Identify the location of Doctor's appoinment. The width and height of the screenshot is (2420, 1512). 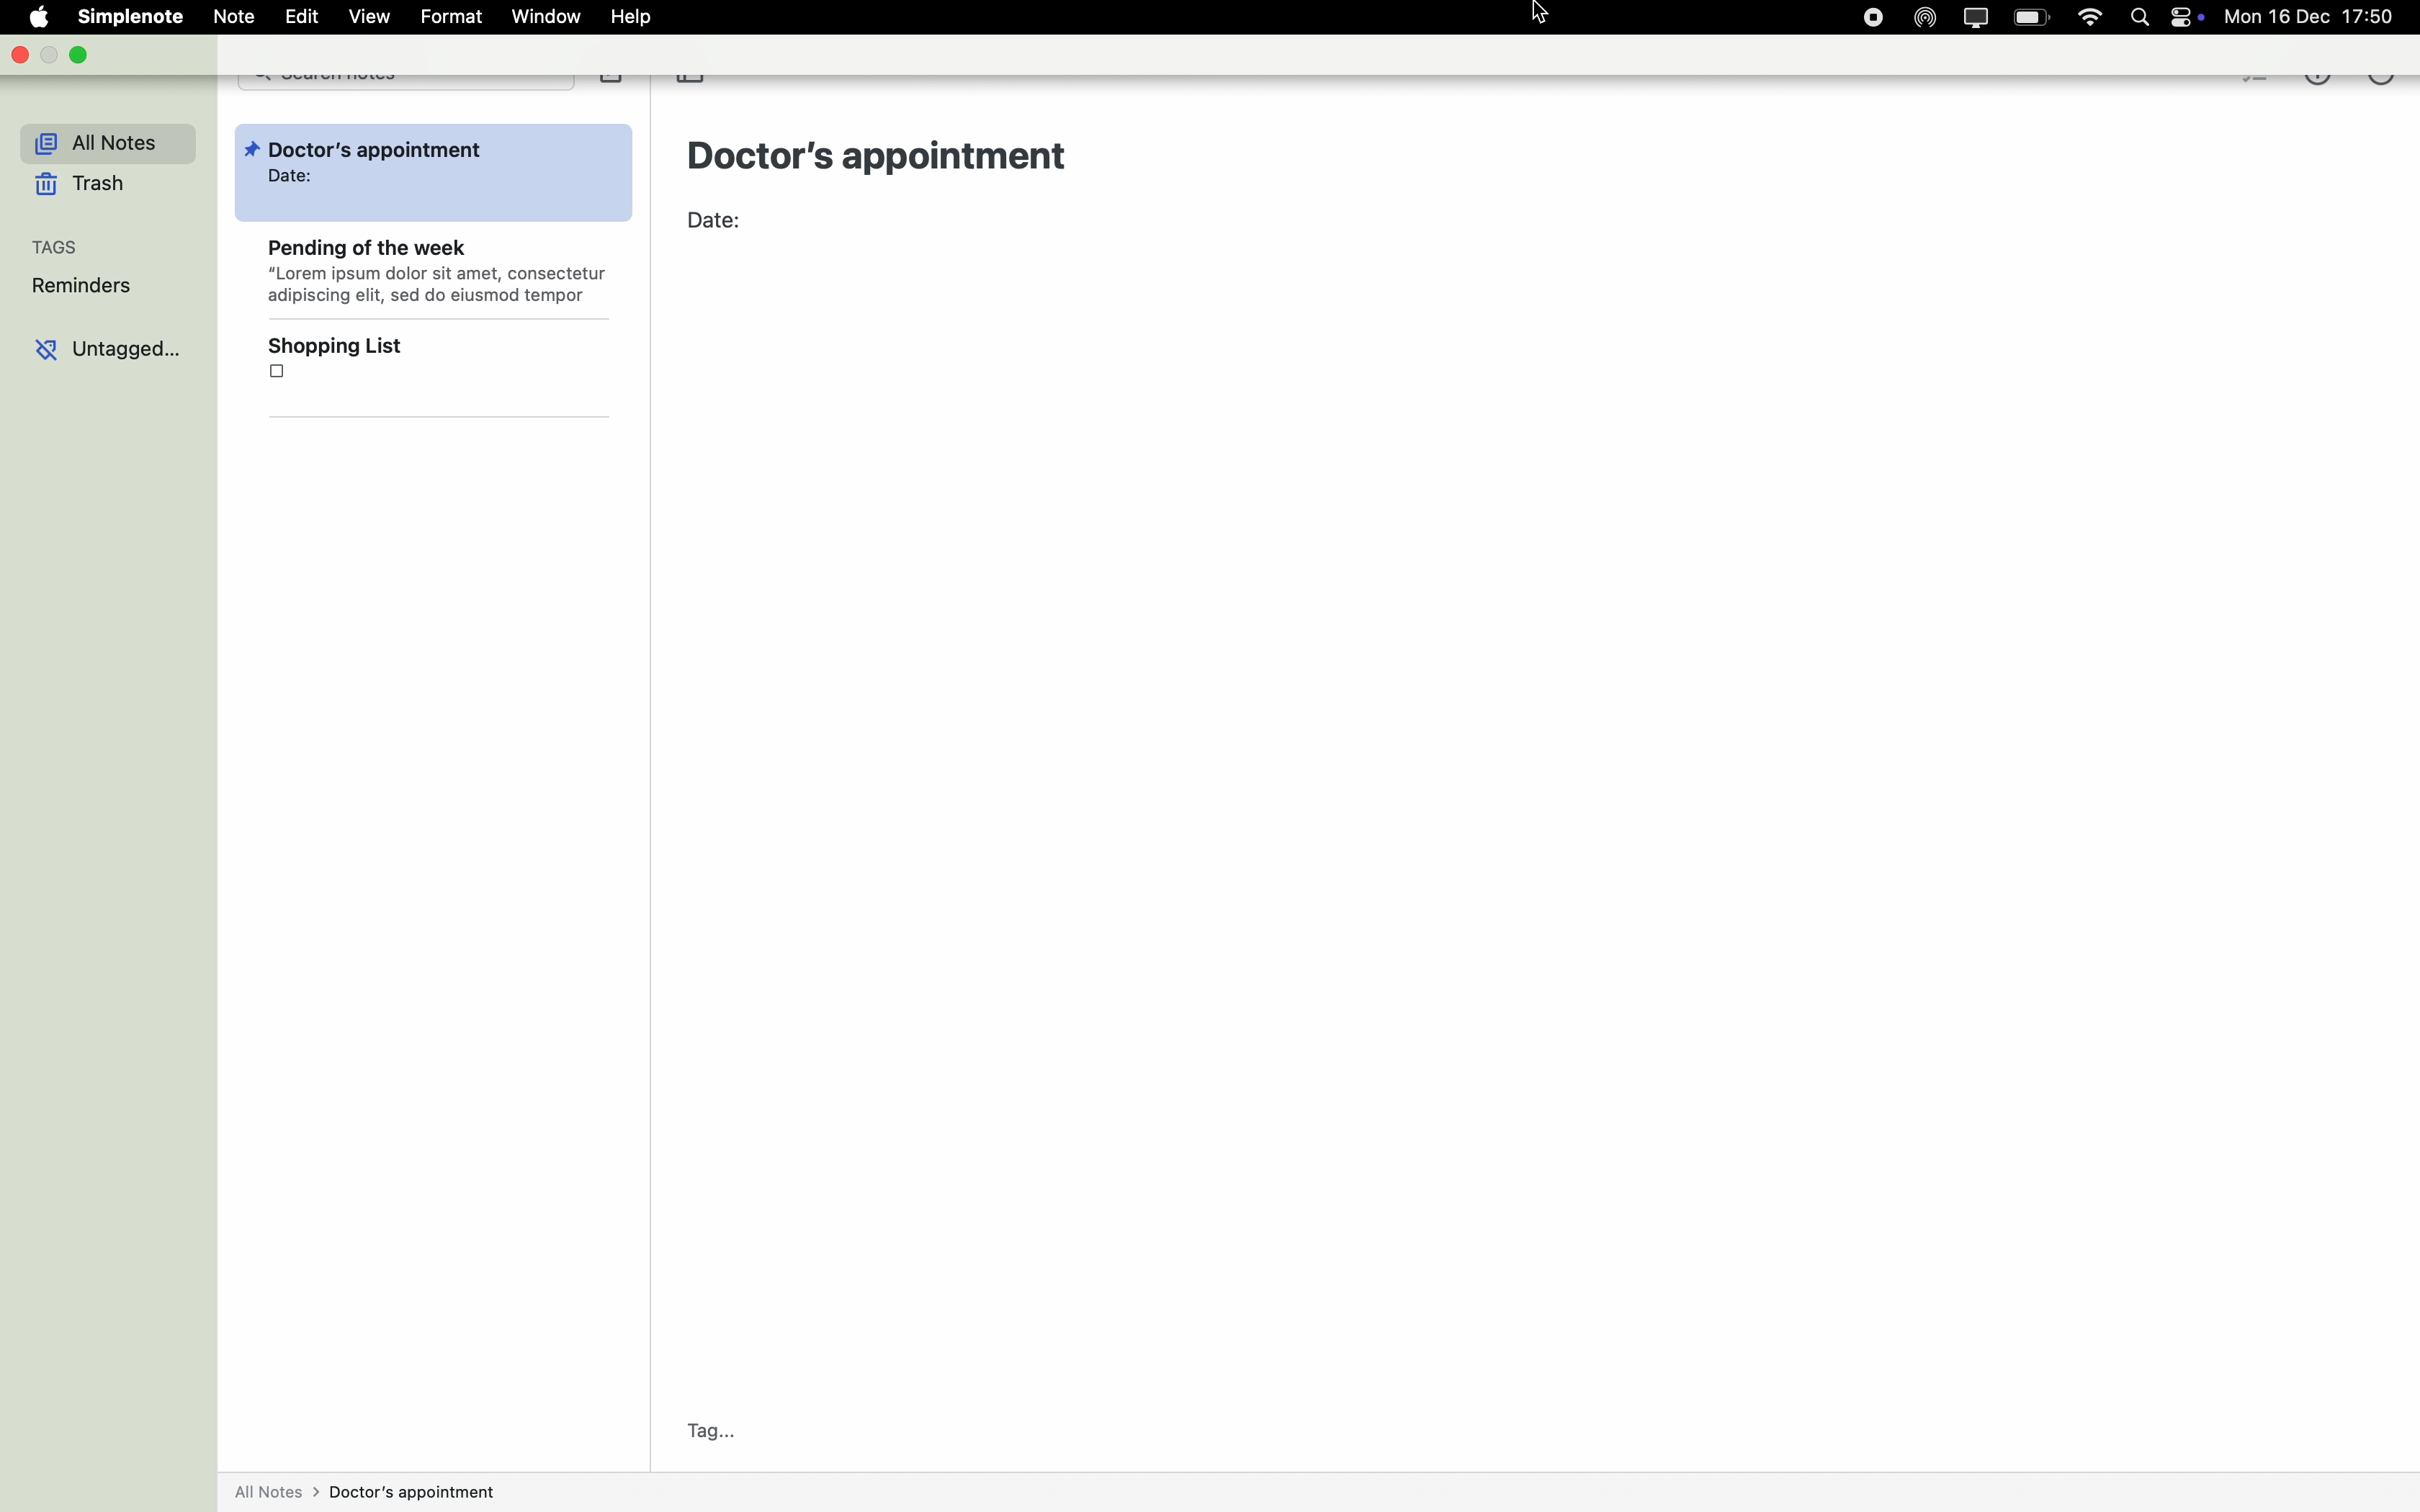
(886, 154).